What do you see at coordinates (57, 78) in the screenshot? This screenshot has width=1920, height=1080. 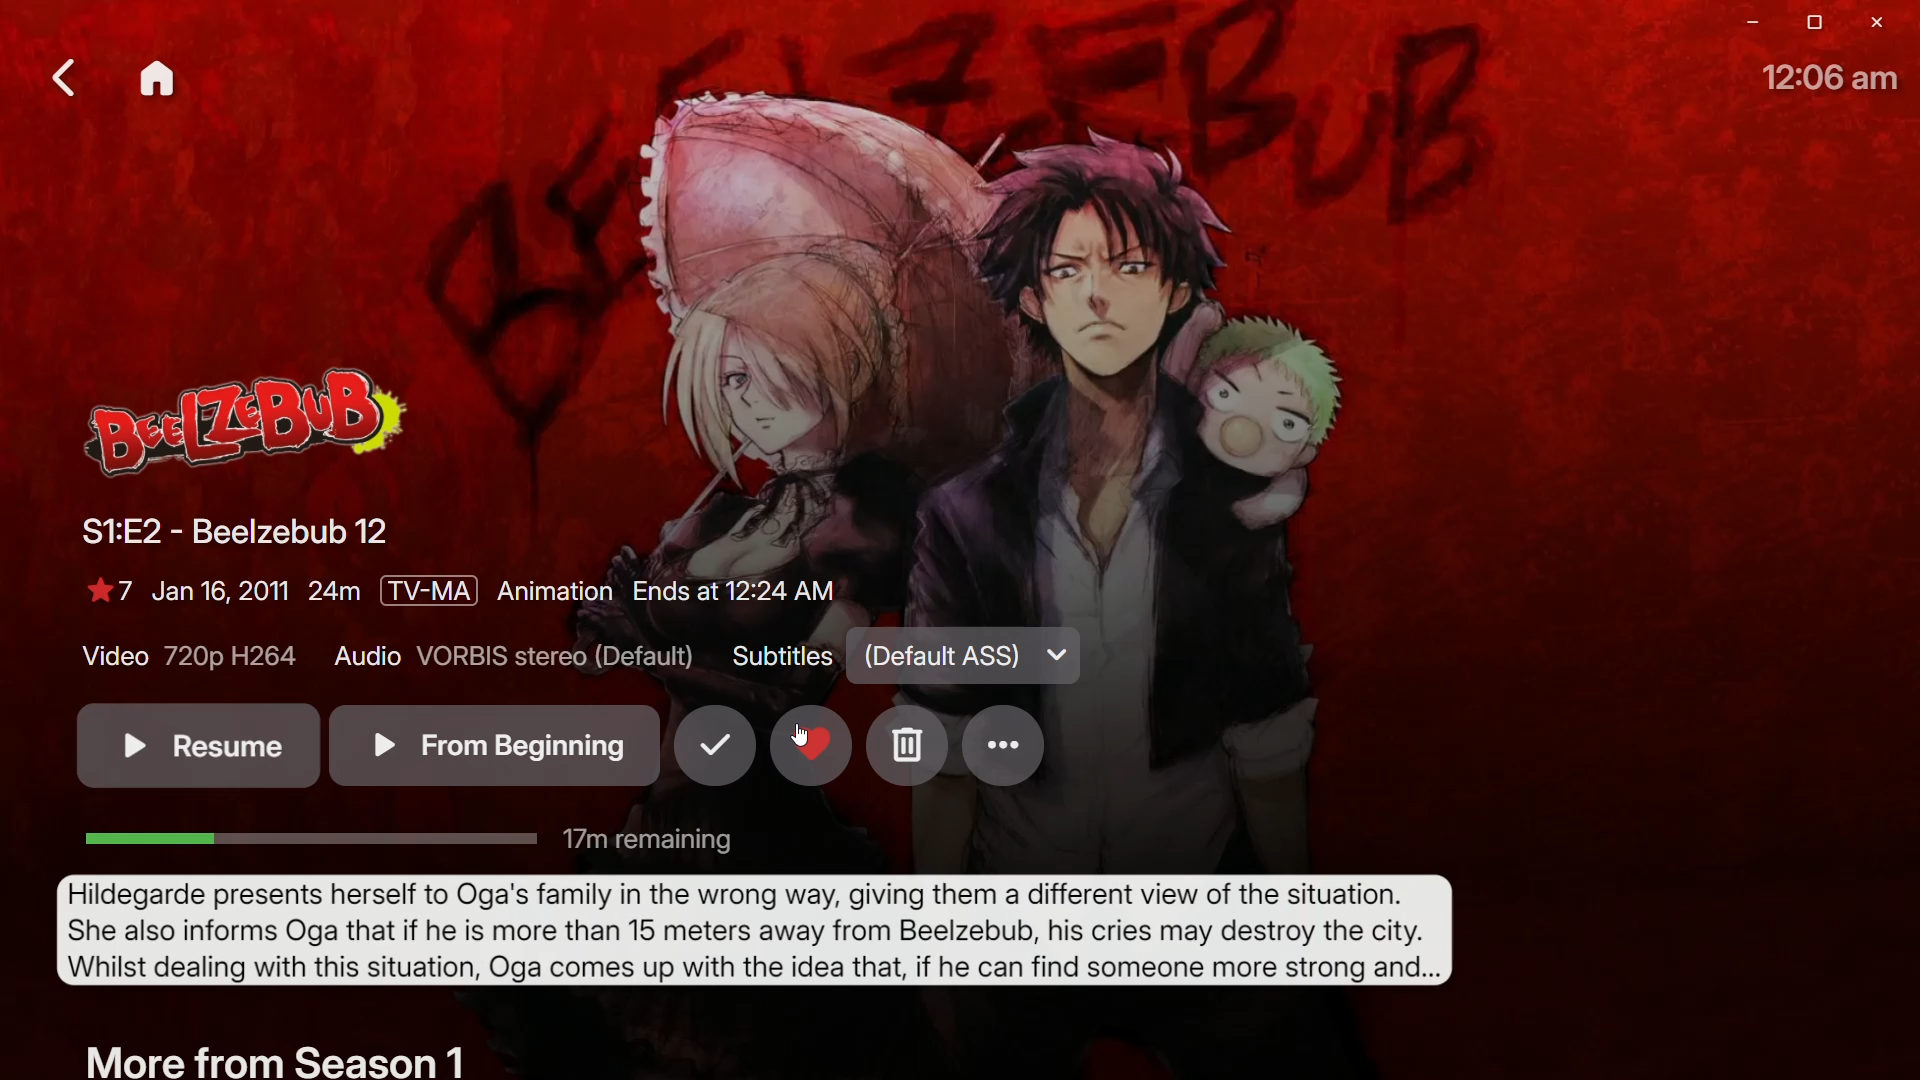 I see `Back` at bounding box center [57, 78].